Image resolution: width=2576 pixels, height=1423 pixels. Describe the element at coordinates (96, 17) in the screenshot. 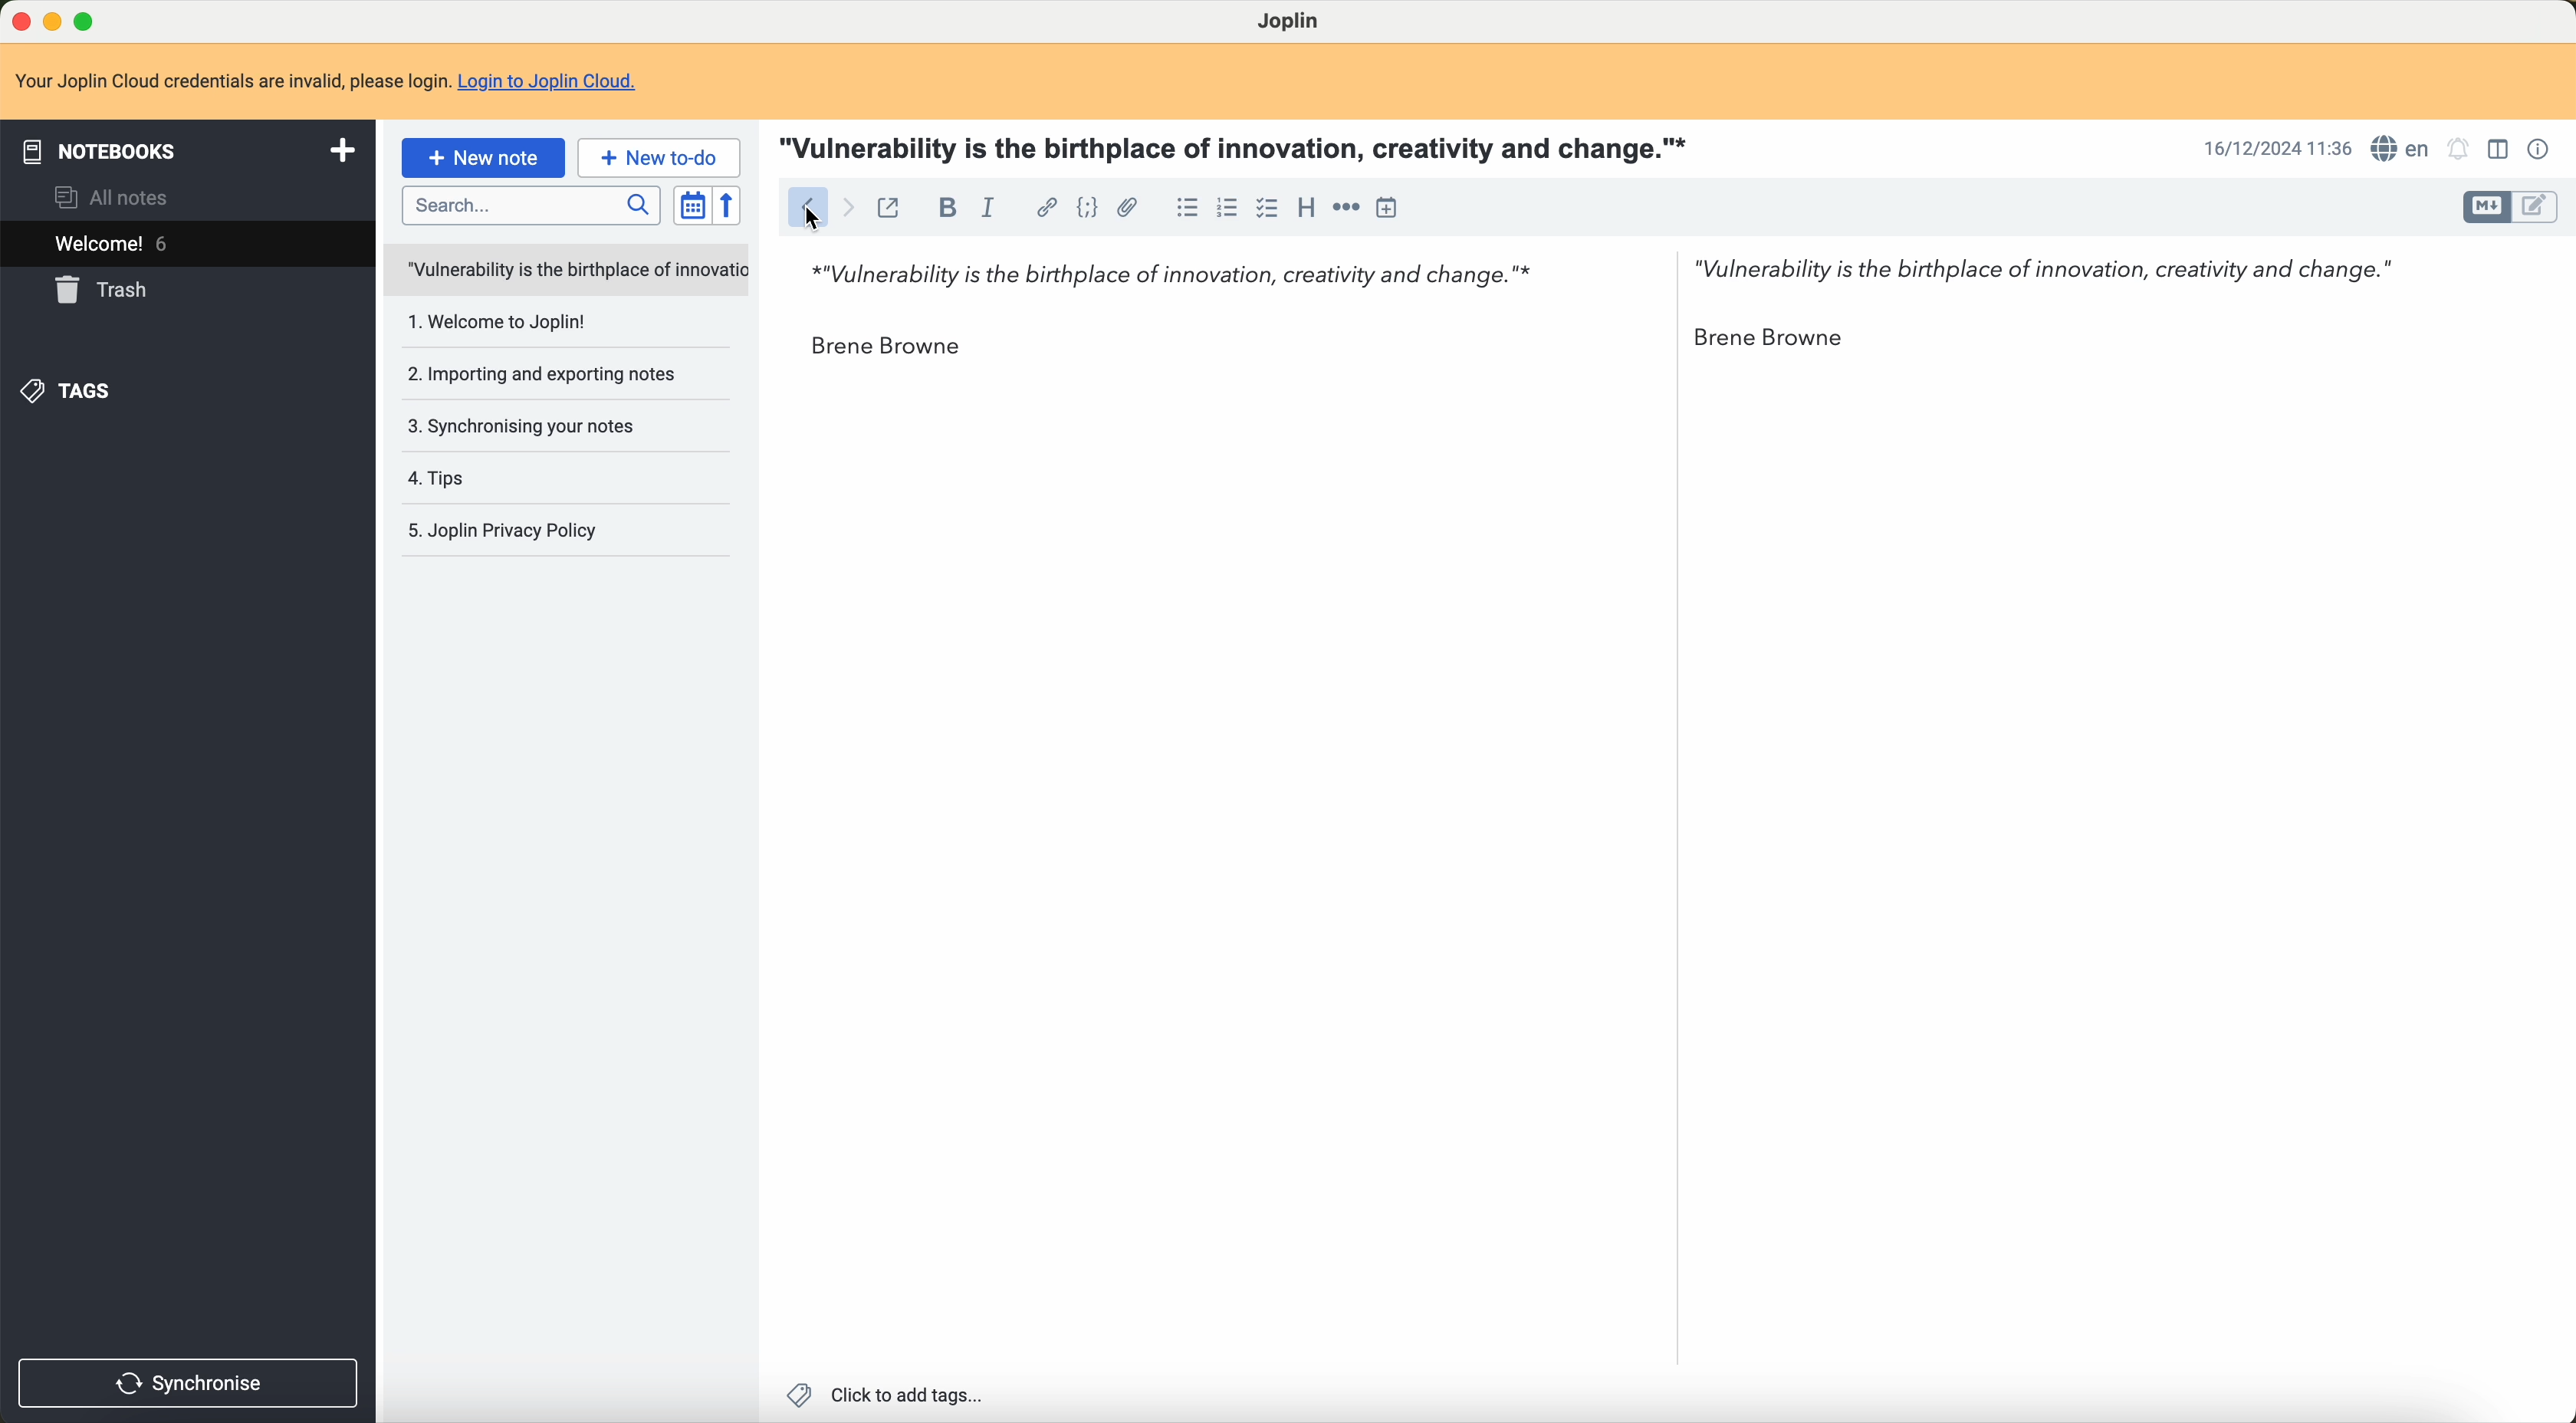

I see `maximize` at that location.